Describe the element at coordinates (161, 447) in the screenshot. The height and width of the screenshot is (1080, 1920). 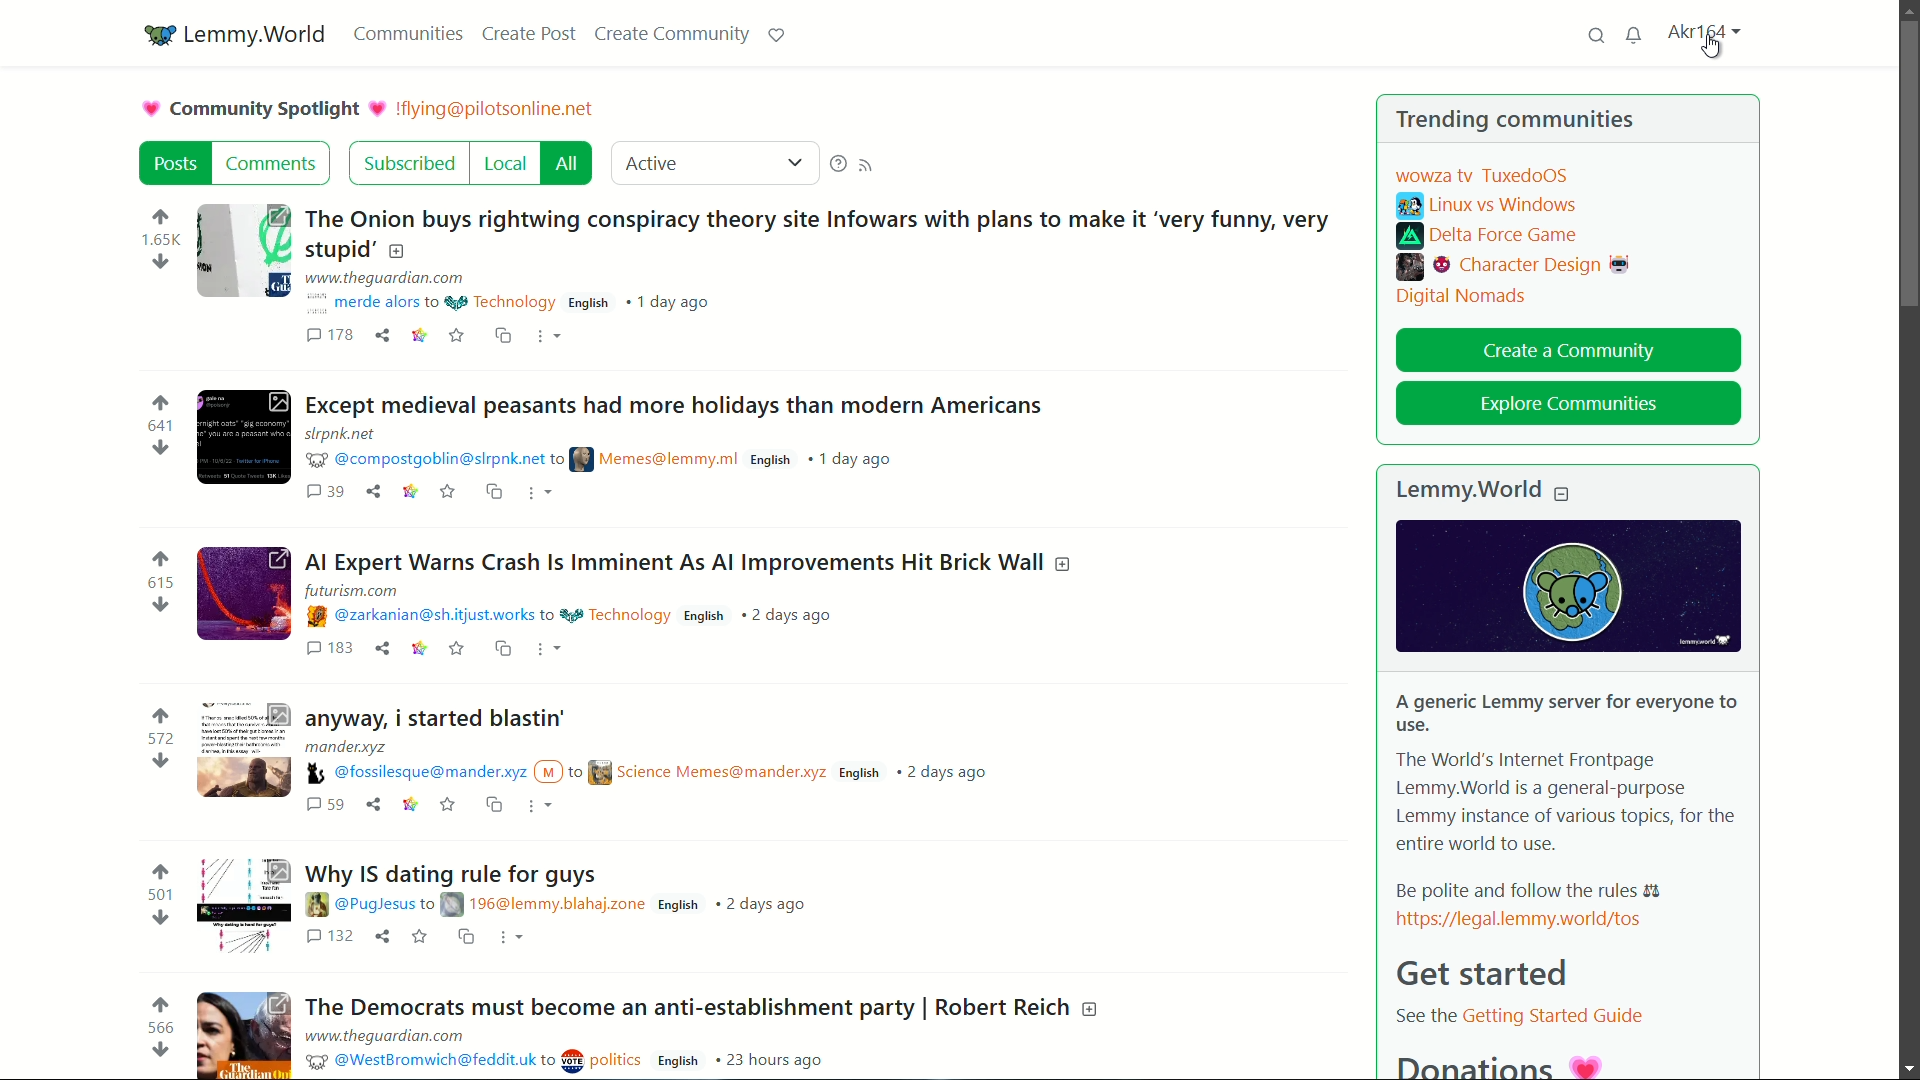
I see `downvote` at that location.